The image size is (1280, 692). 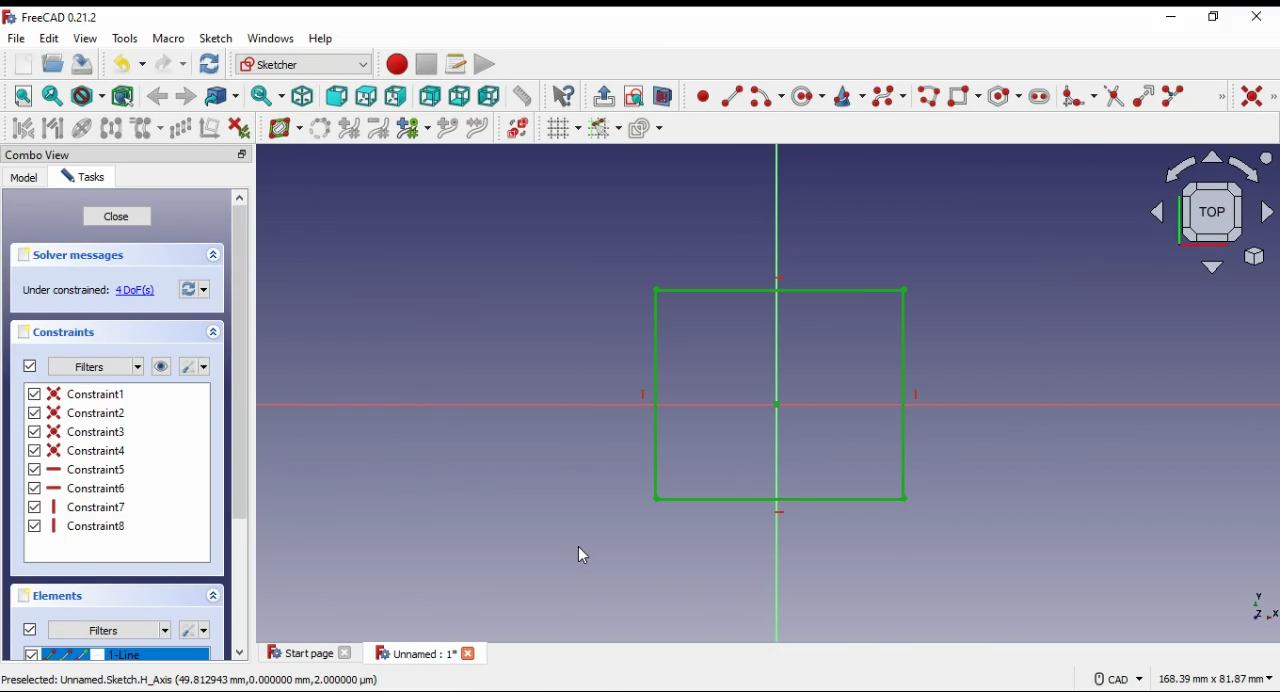 I want to click on workbench selection, so click(x=304, y=64).